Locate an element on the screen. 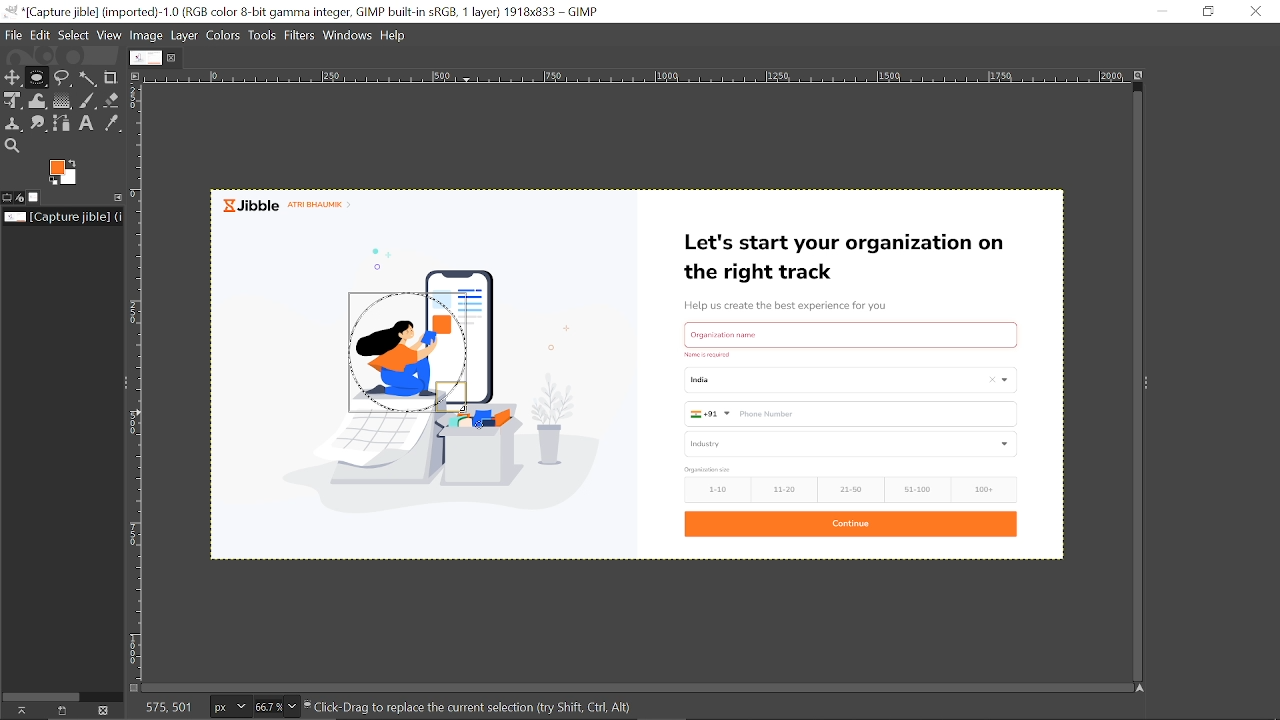 The image size is (1280, 720). Create a new display for this image is located at coordinates (62, 710).